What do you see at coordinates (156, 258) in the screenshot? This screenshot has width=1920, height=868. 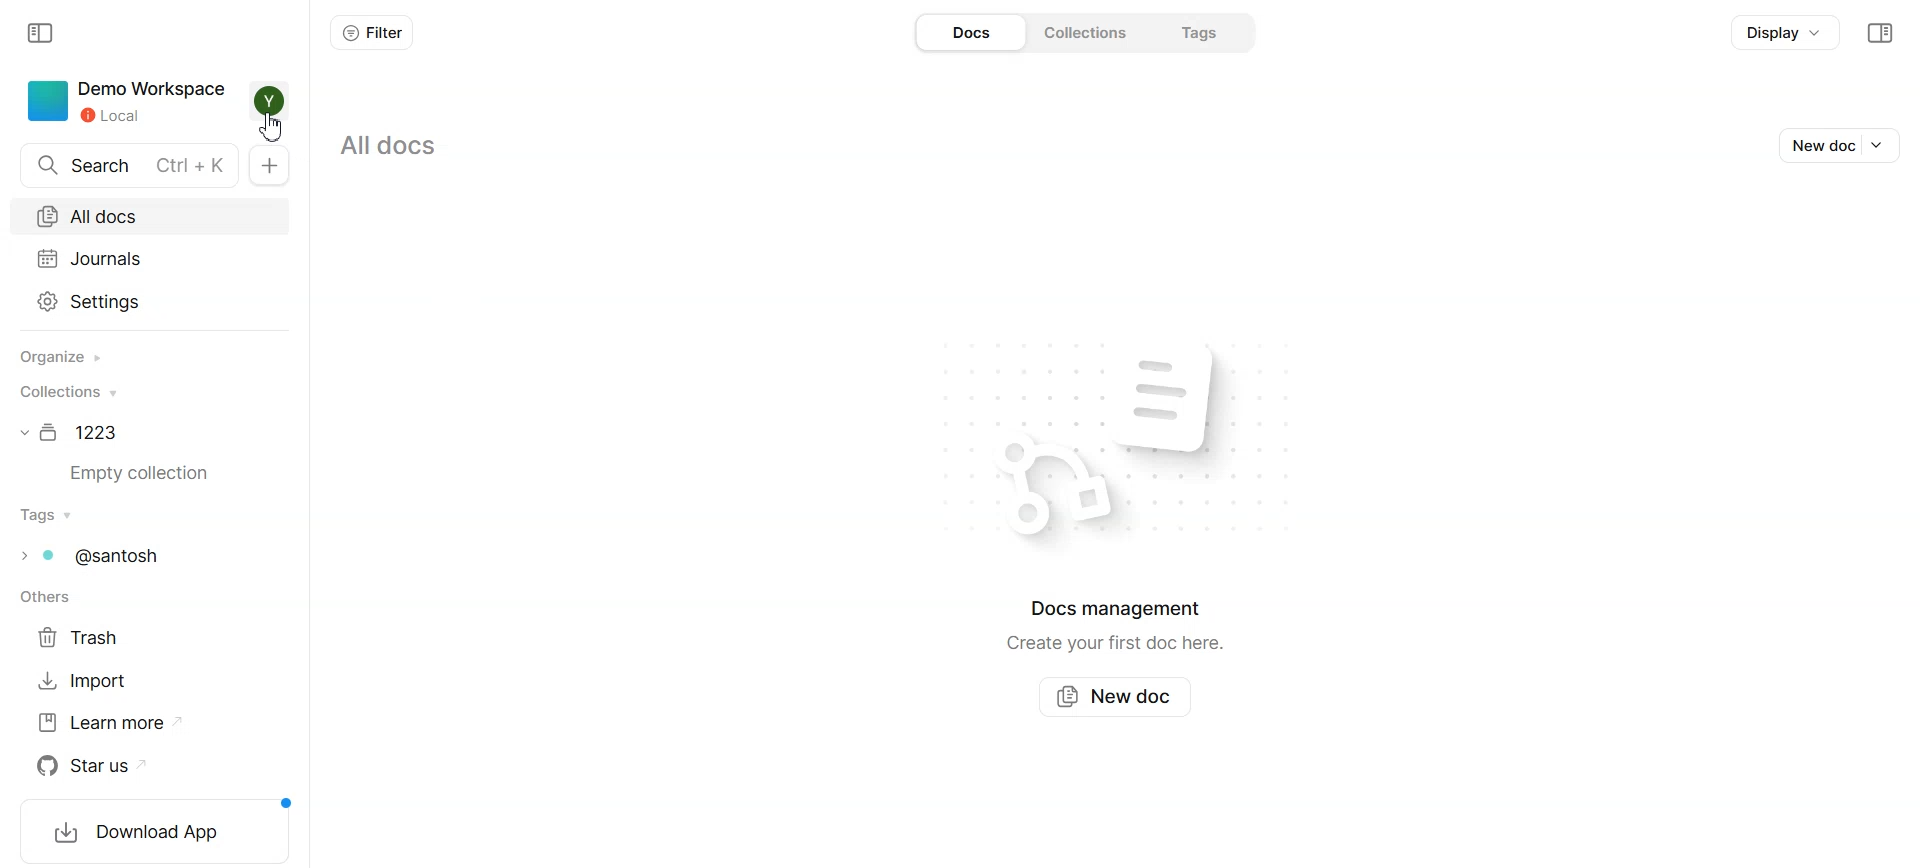 I see `Journals` at bounding box center [156, 258].